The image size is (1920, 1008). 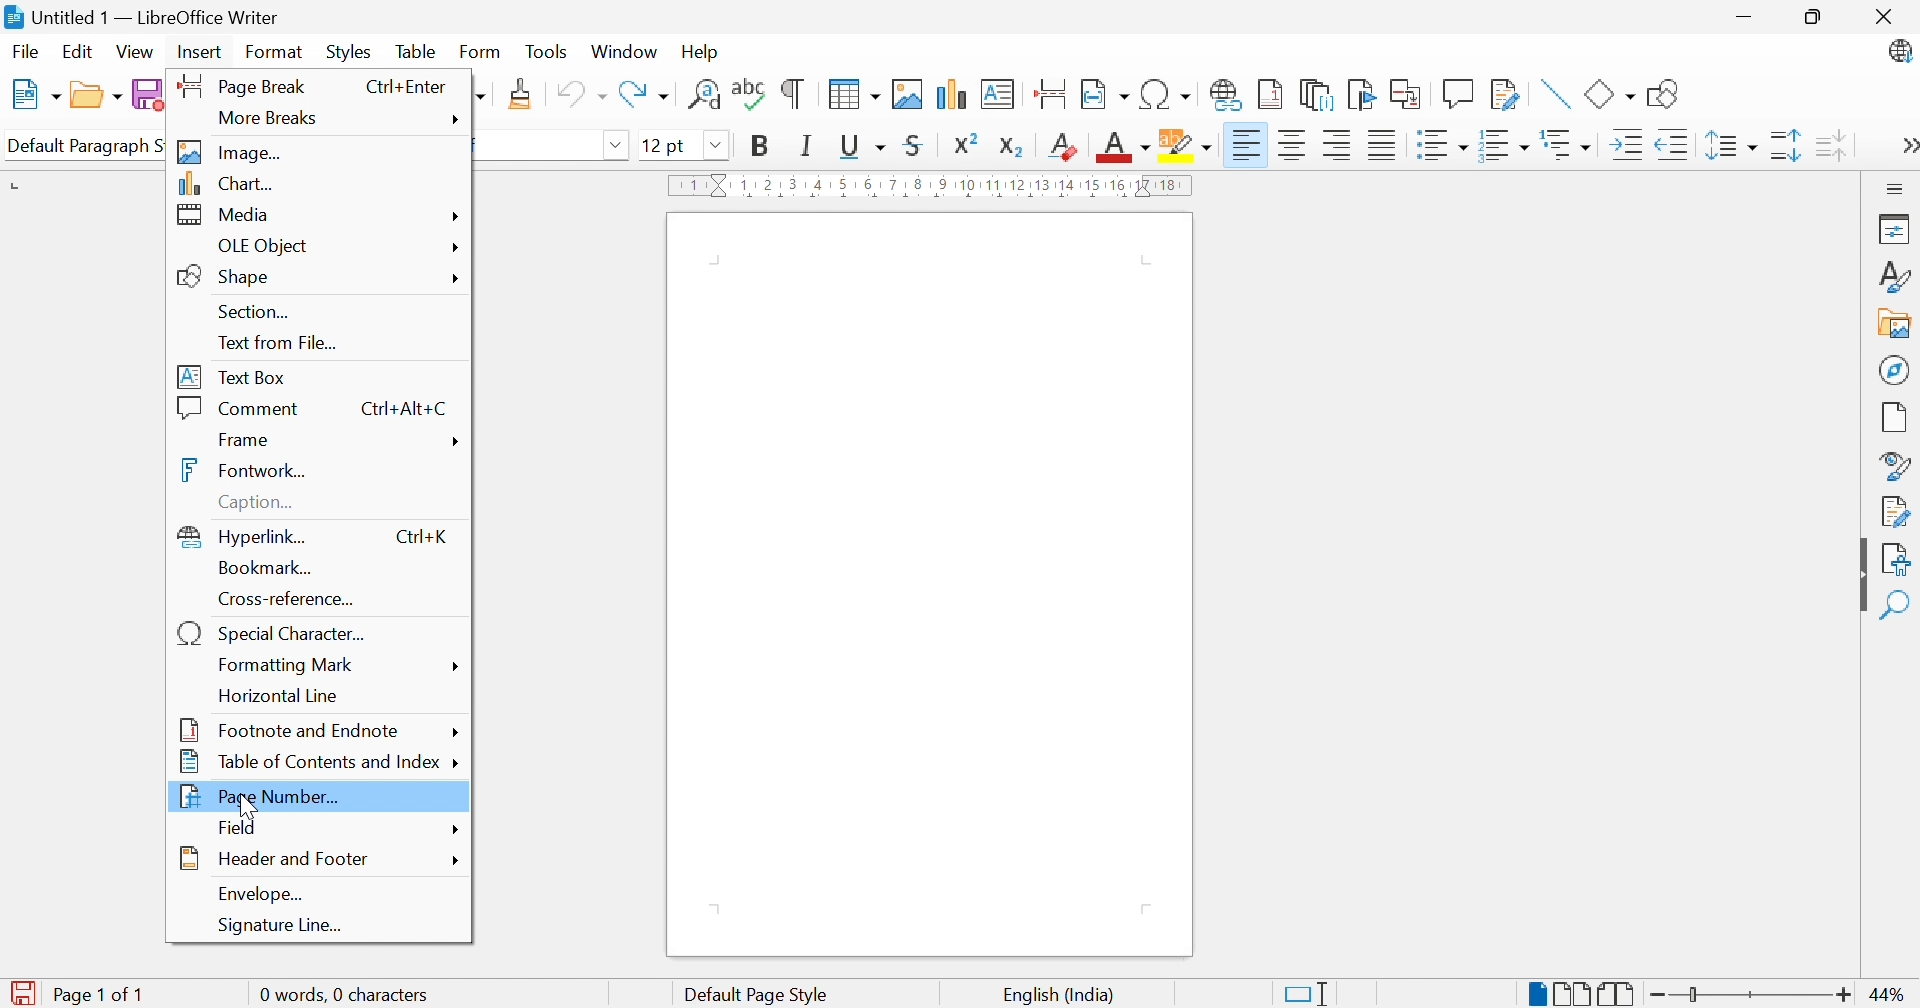 I want to click on Insert table, so click(x=850, y=94).